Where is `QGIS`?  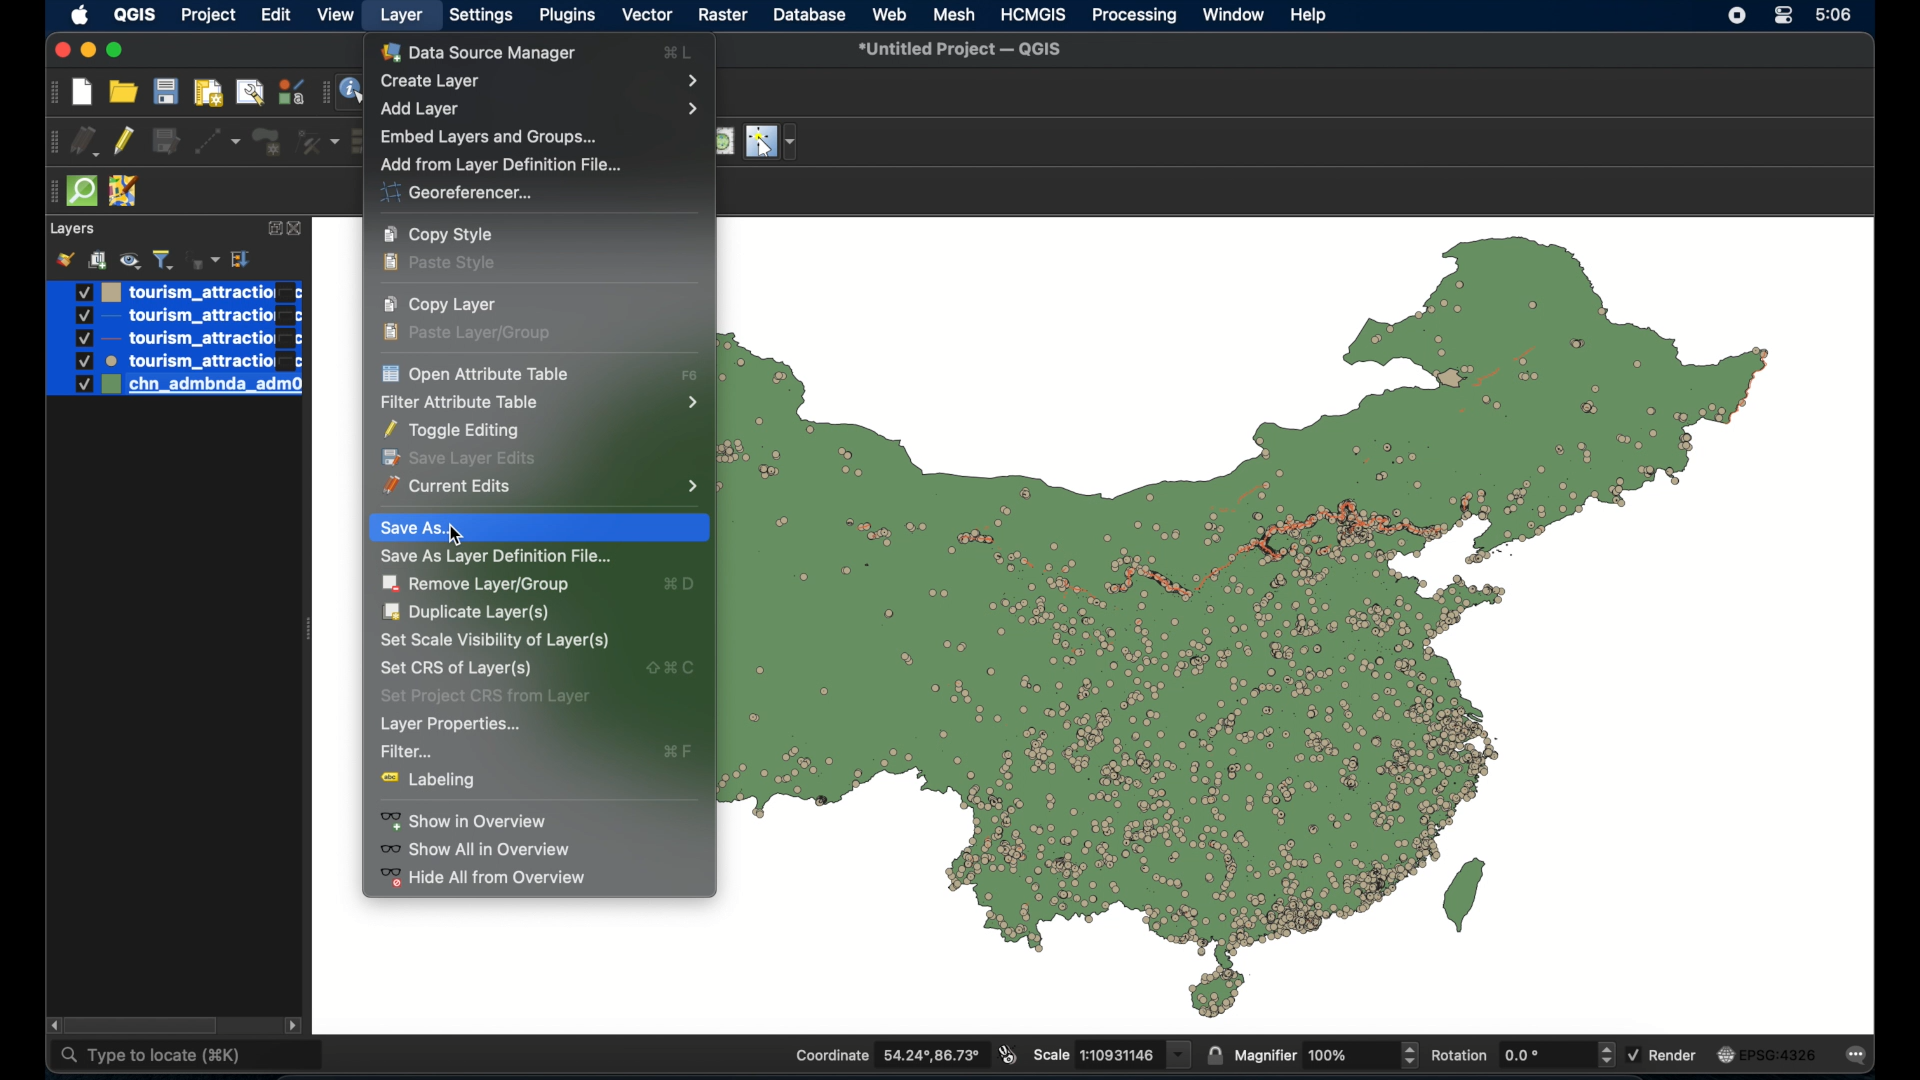
QGIS is located at coordinates (134, 14).